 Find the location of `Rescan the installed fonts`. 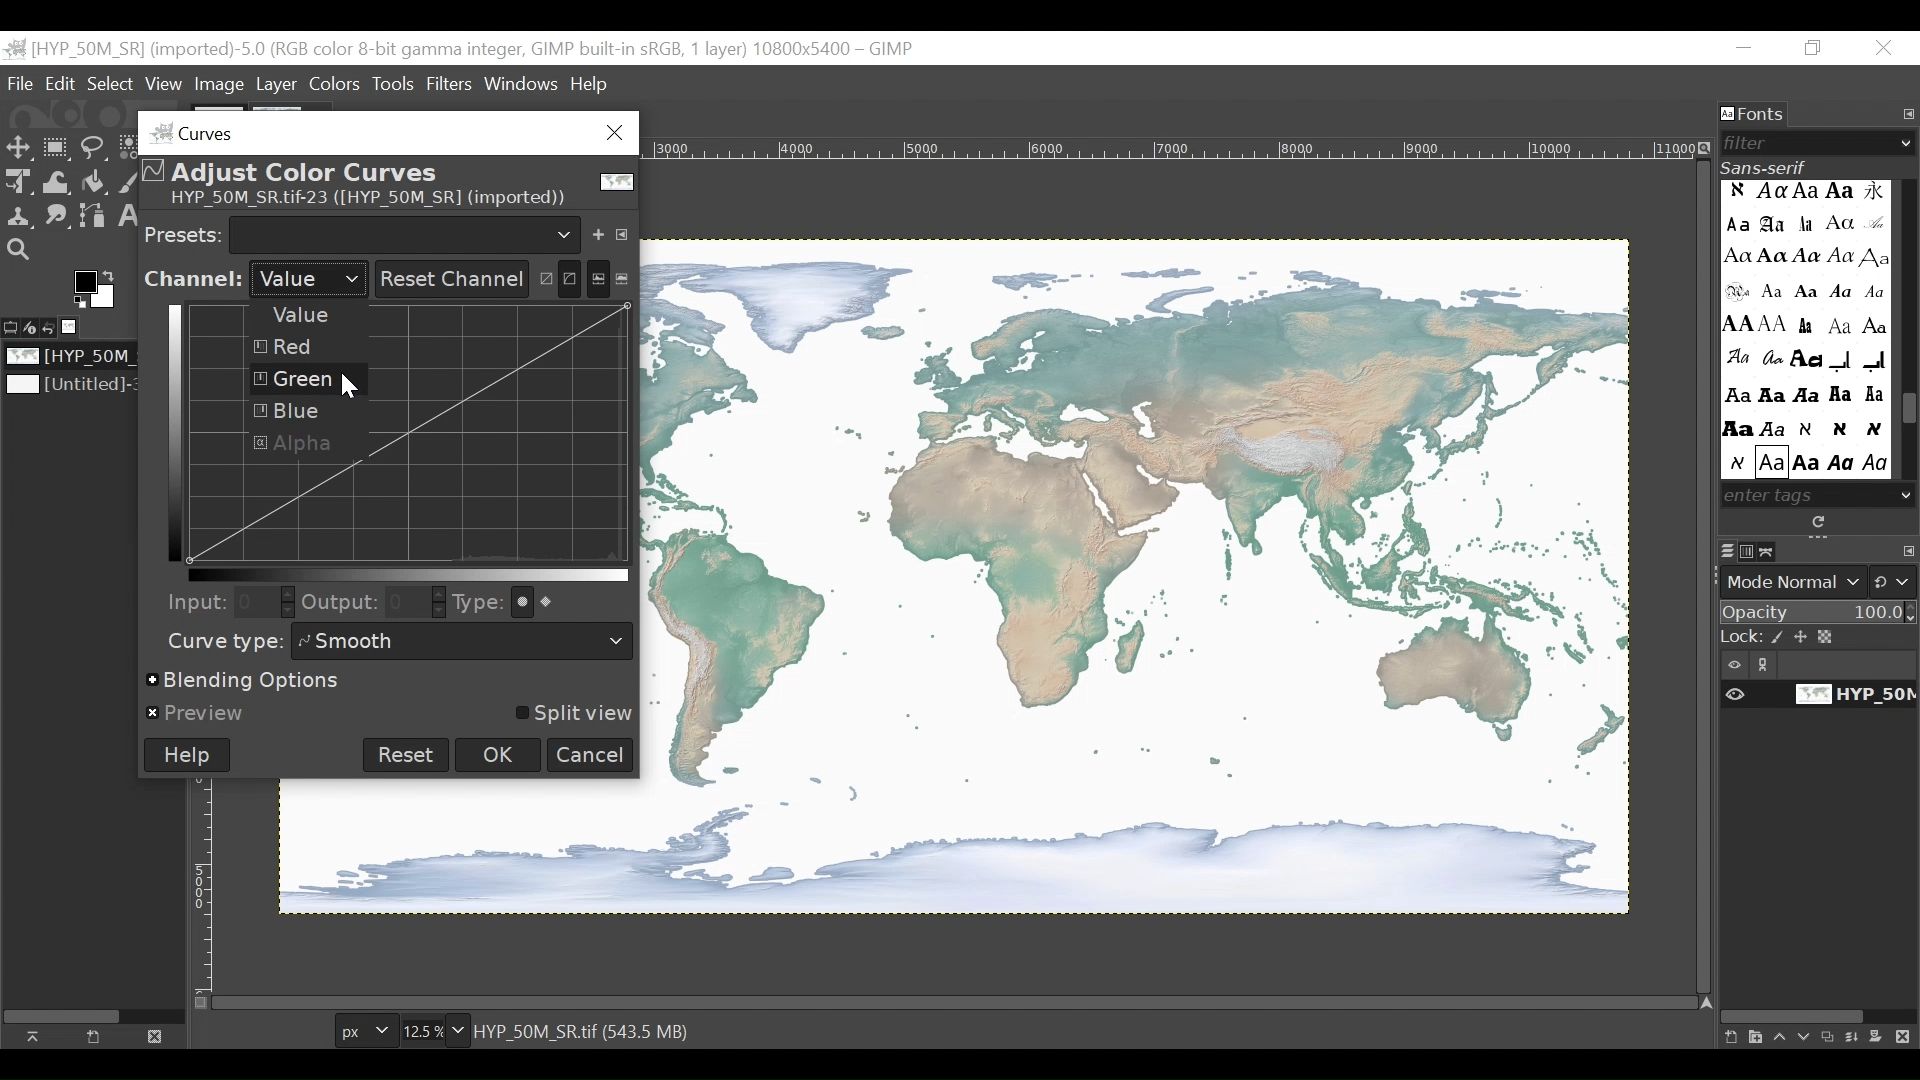

Rescan the installed fonts is located at coordinates (1821, 522).